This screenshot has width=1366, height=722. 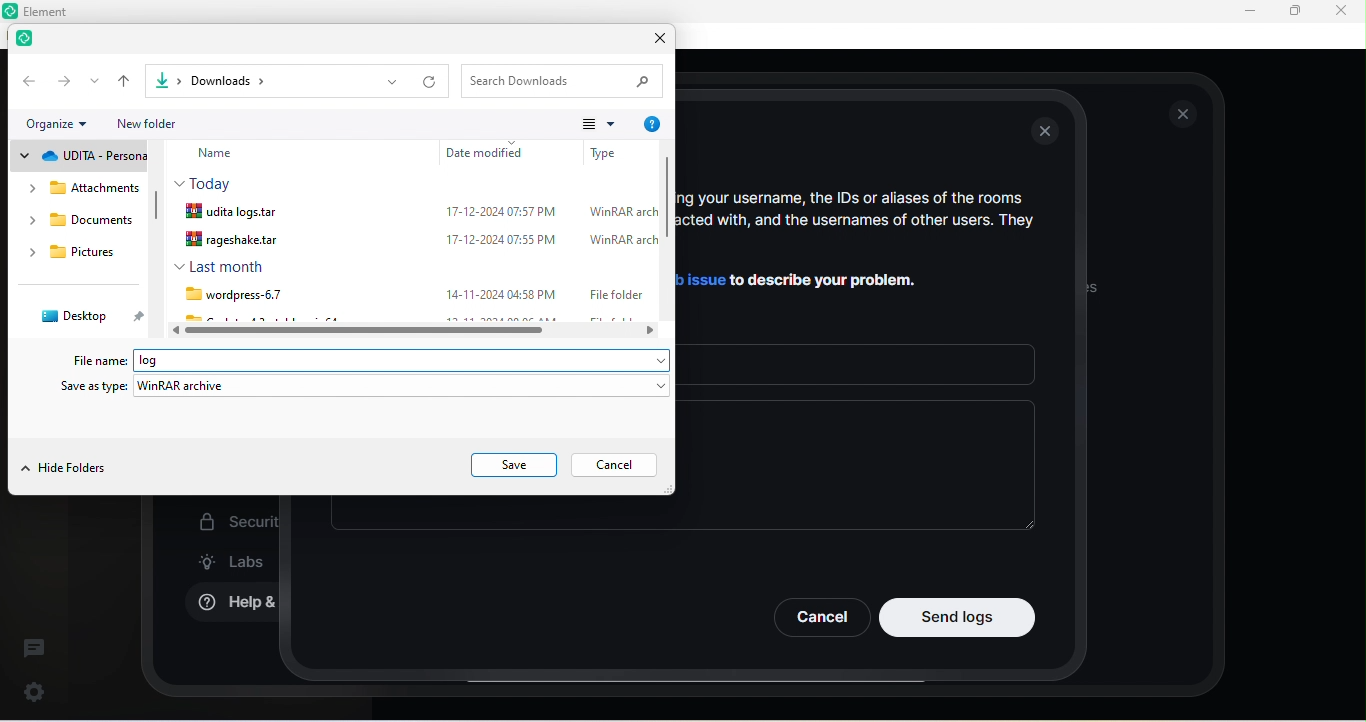 What do you see at coordinates (73, 188) in the screenshot?
I see `attachments` at bounding box center [73, 188].